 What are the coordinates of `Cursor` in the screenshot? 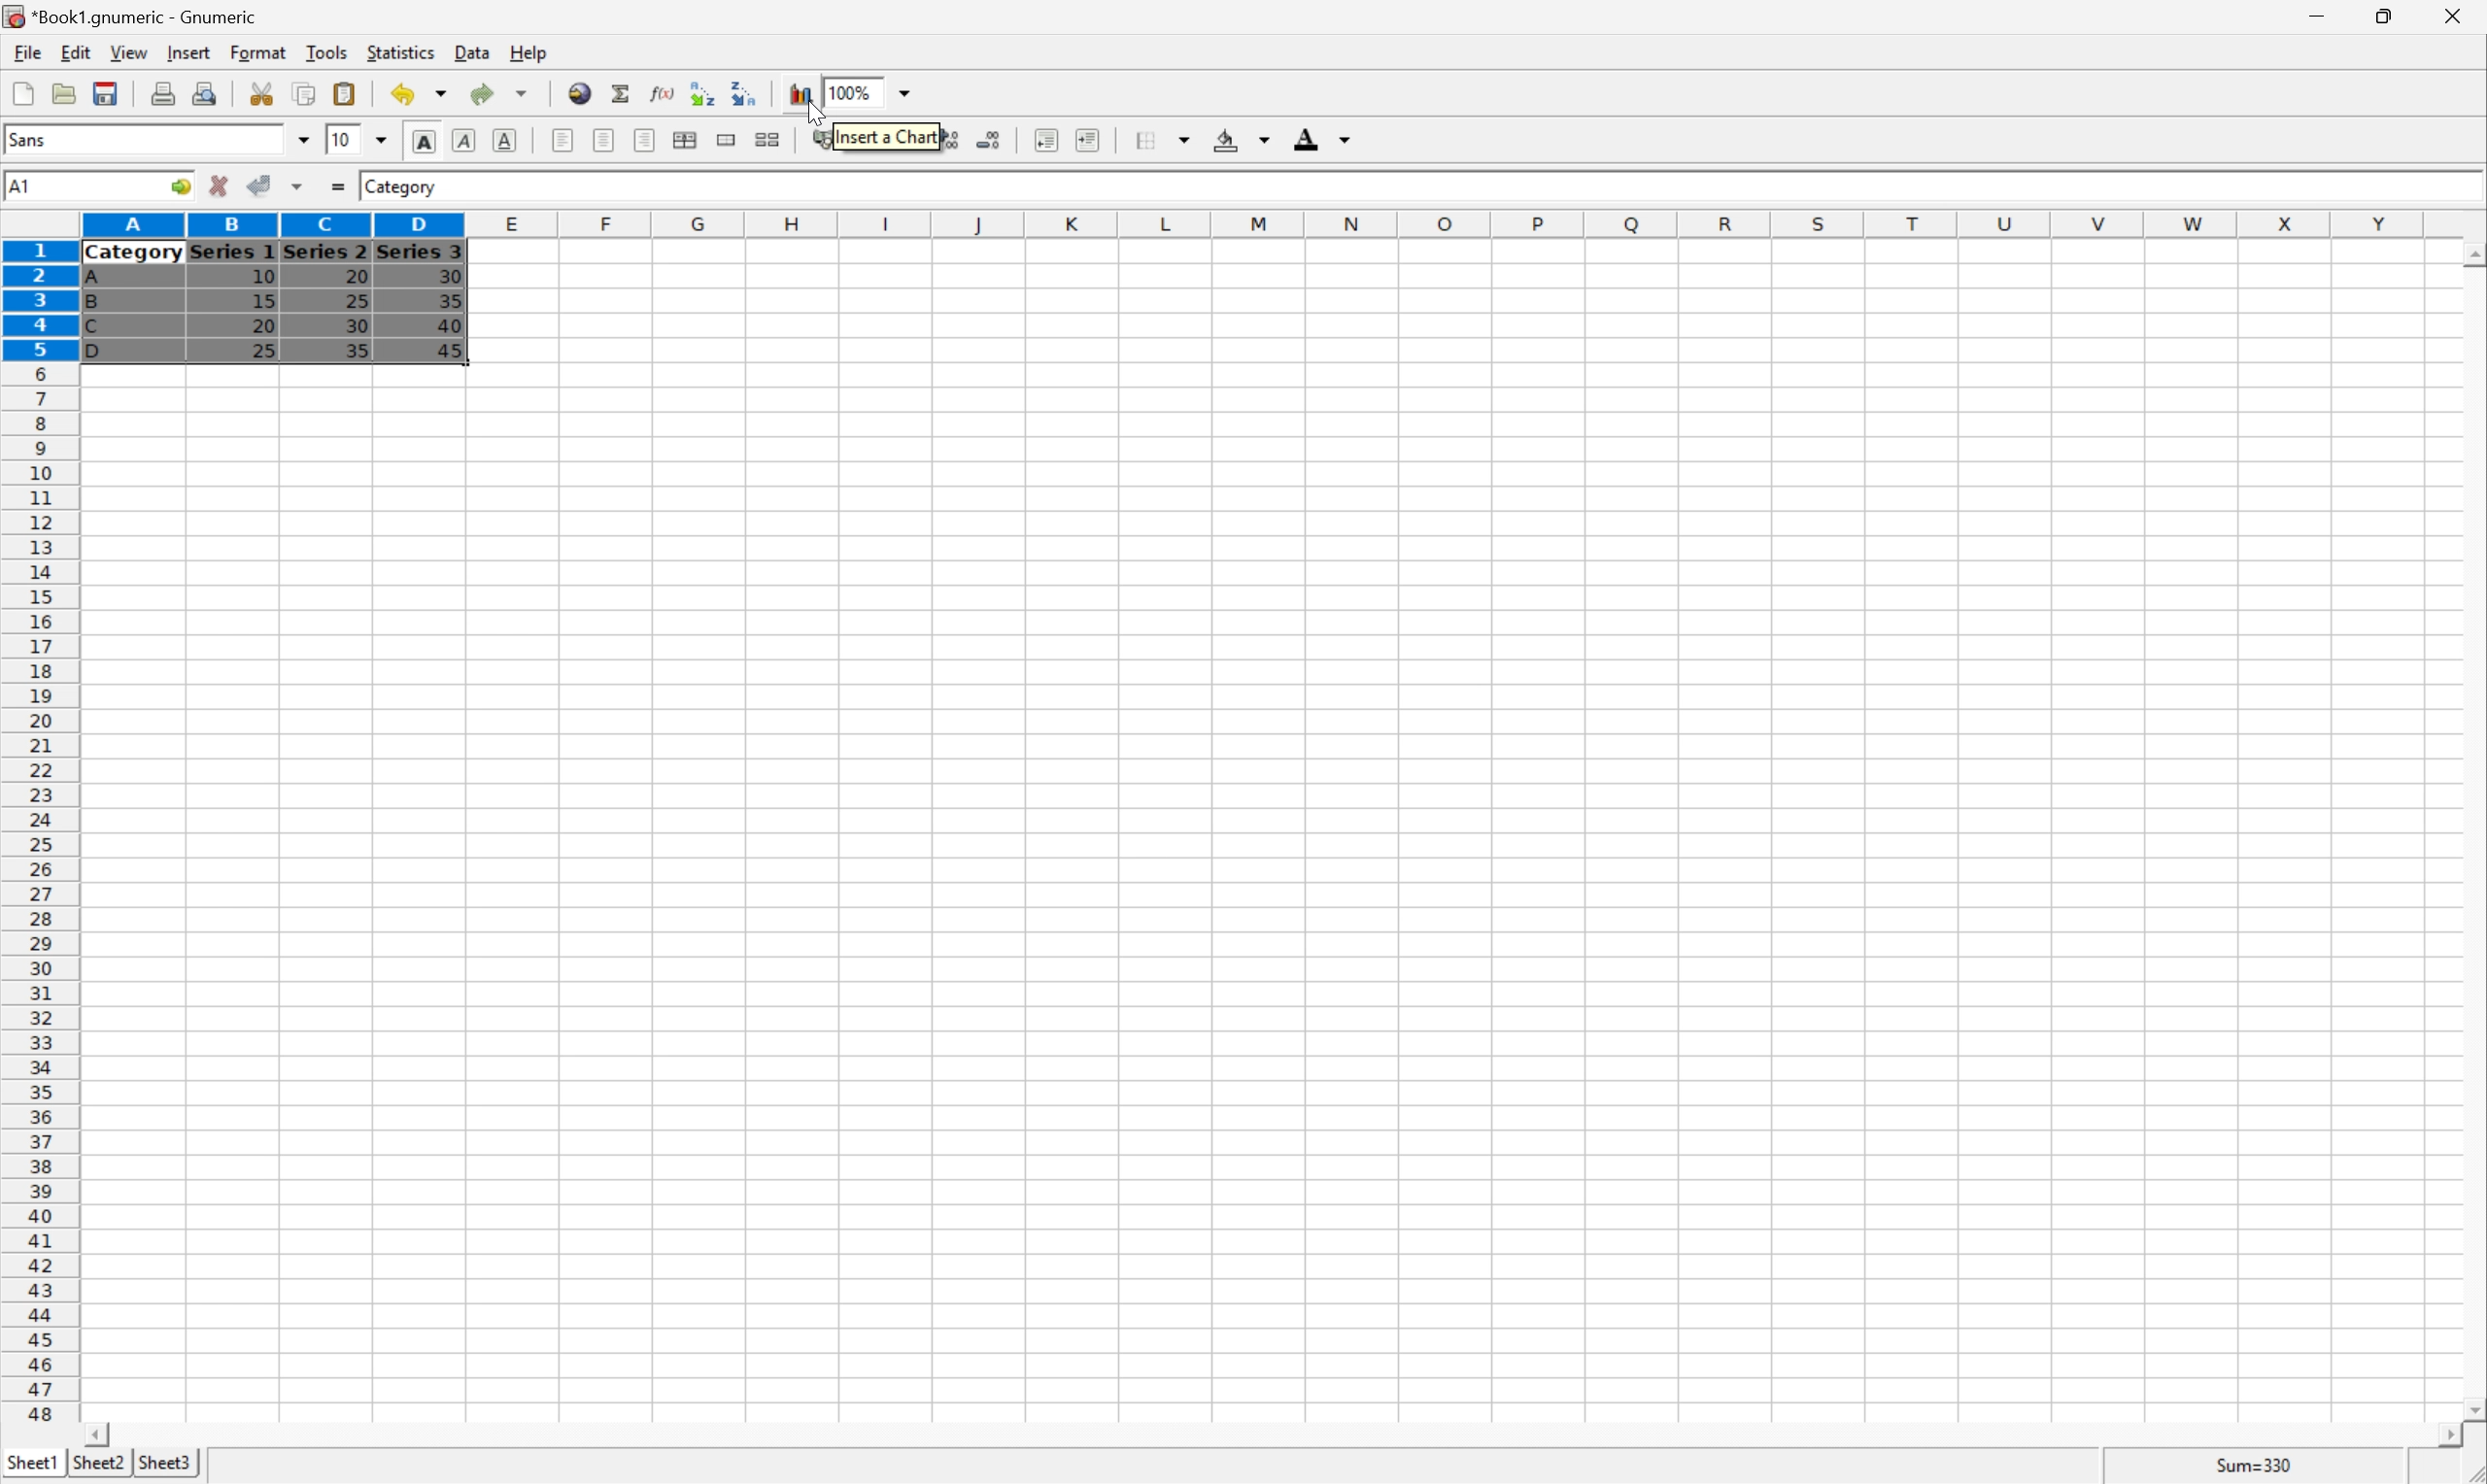 It's located at (428, 347).